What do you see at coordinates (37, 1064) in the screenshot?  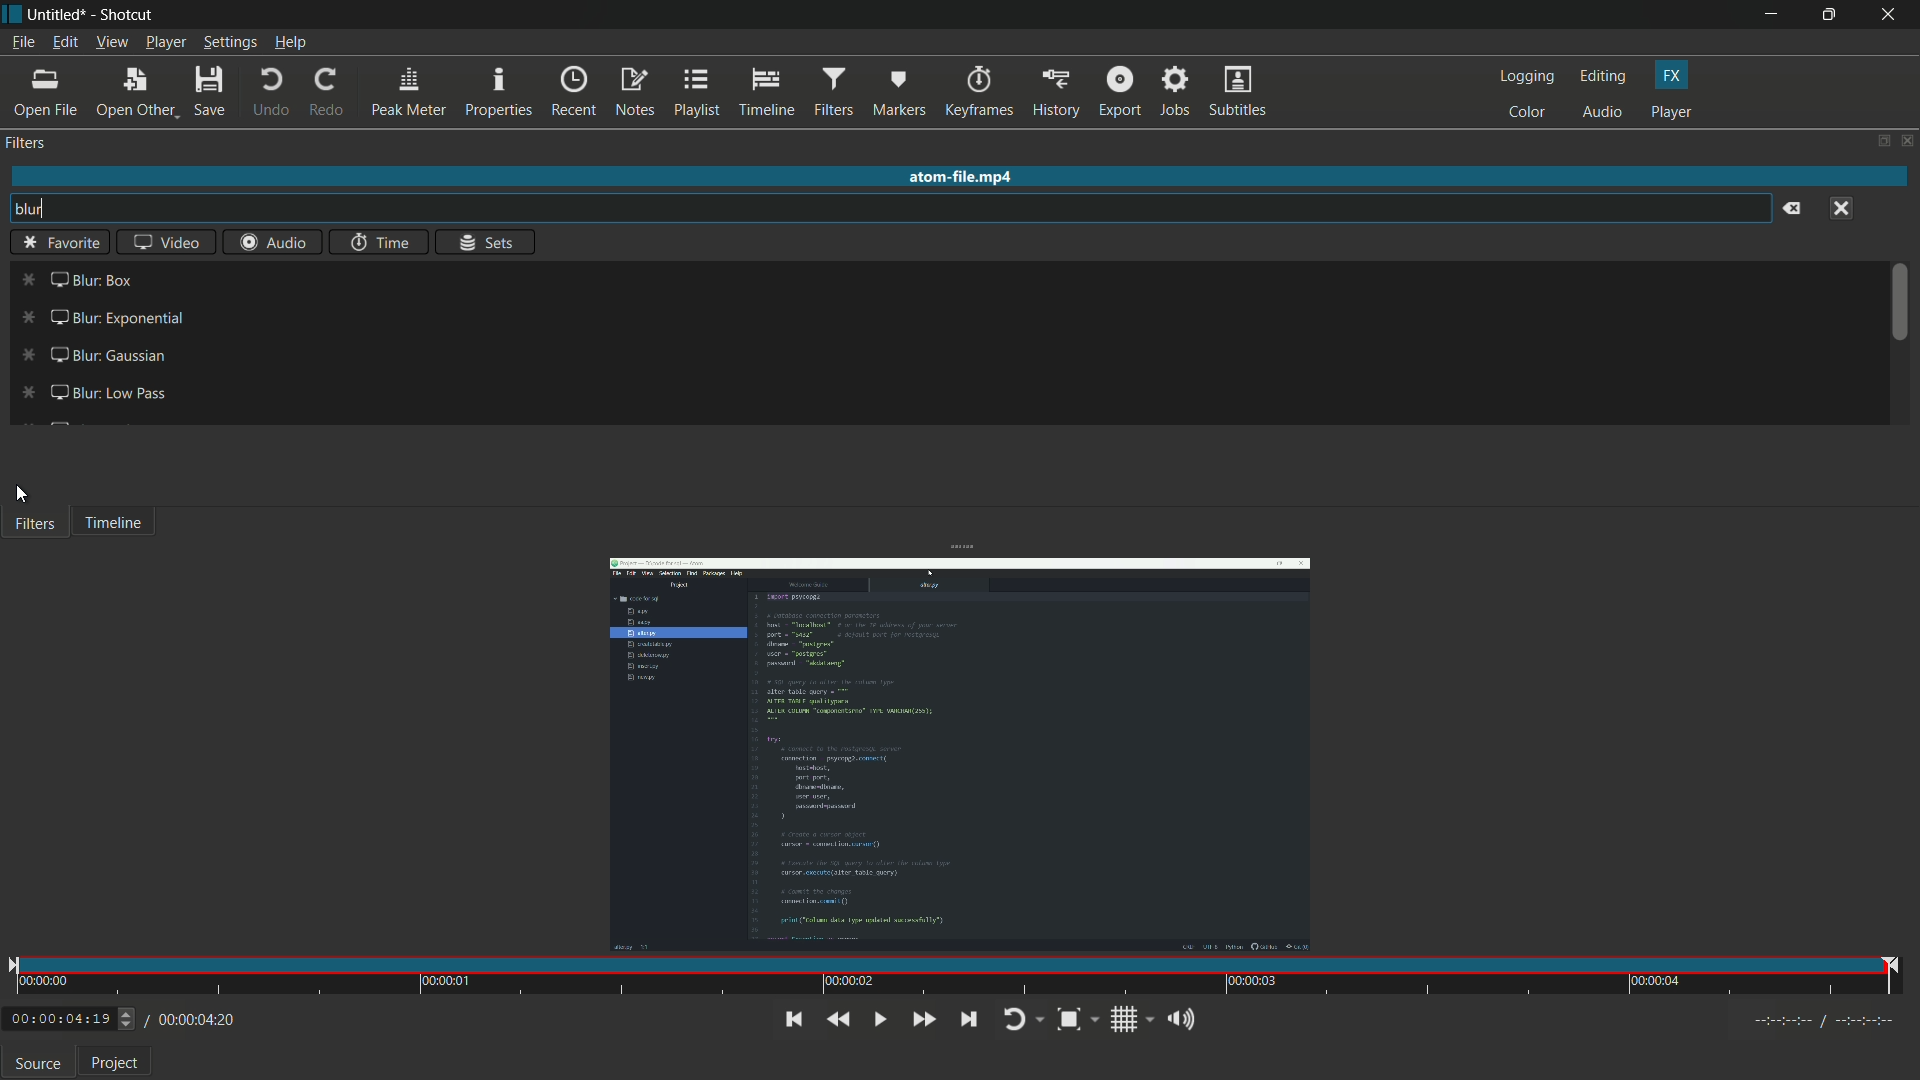 I see `source` at bounding box center [37, 1064].